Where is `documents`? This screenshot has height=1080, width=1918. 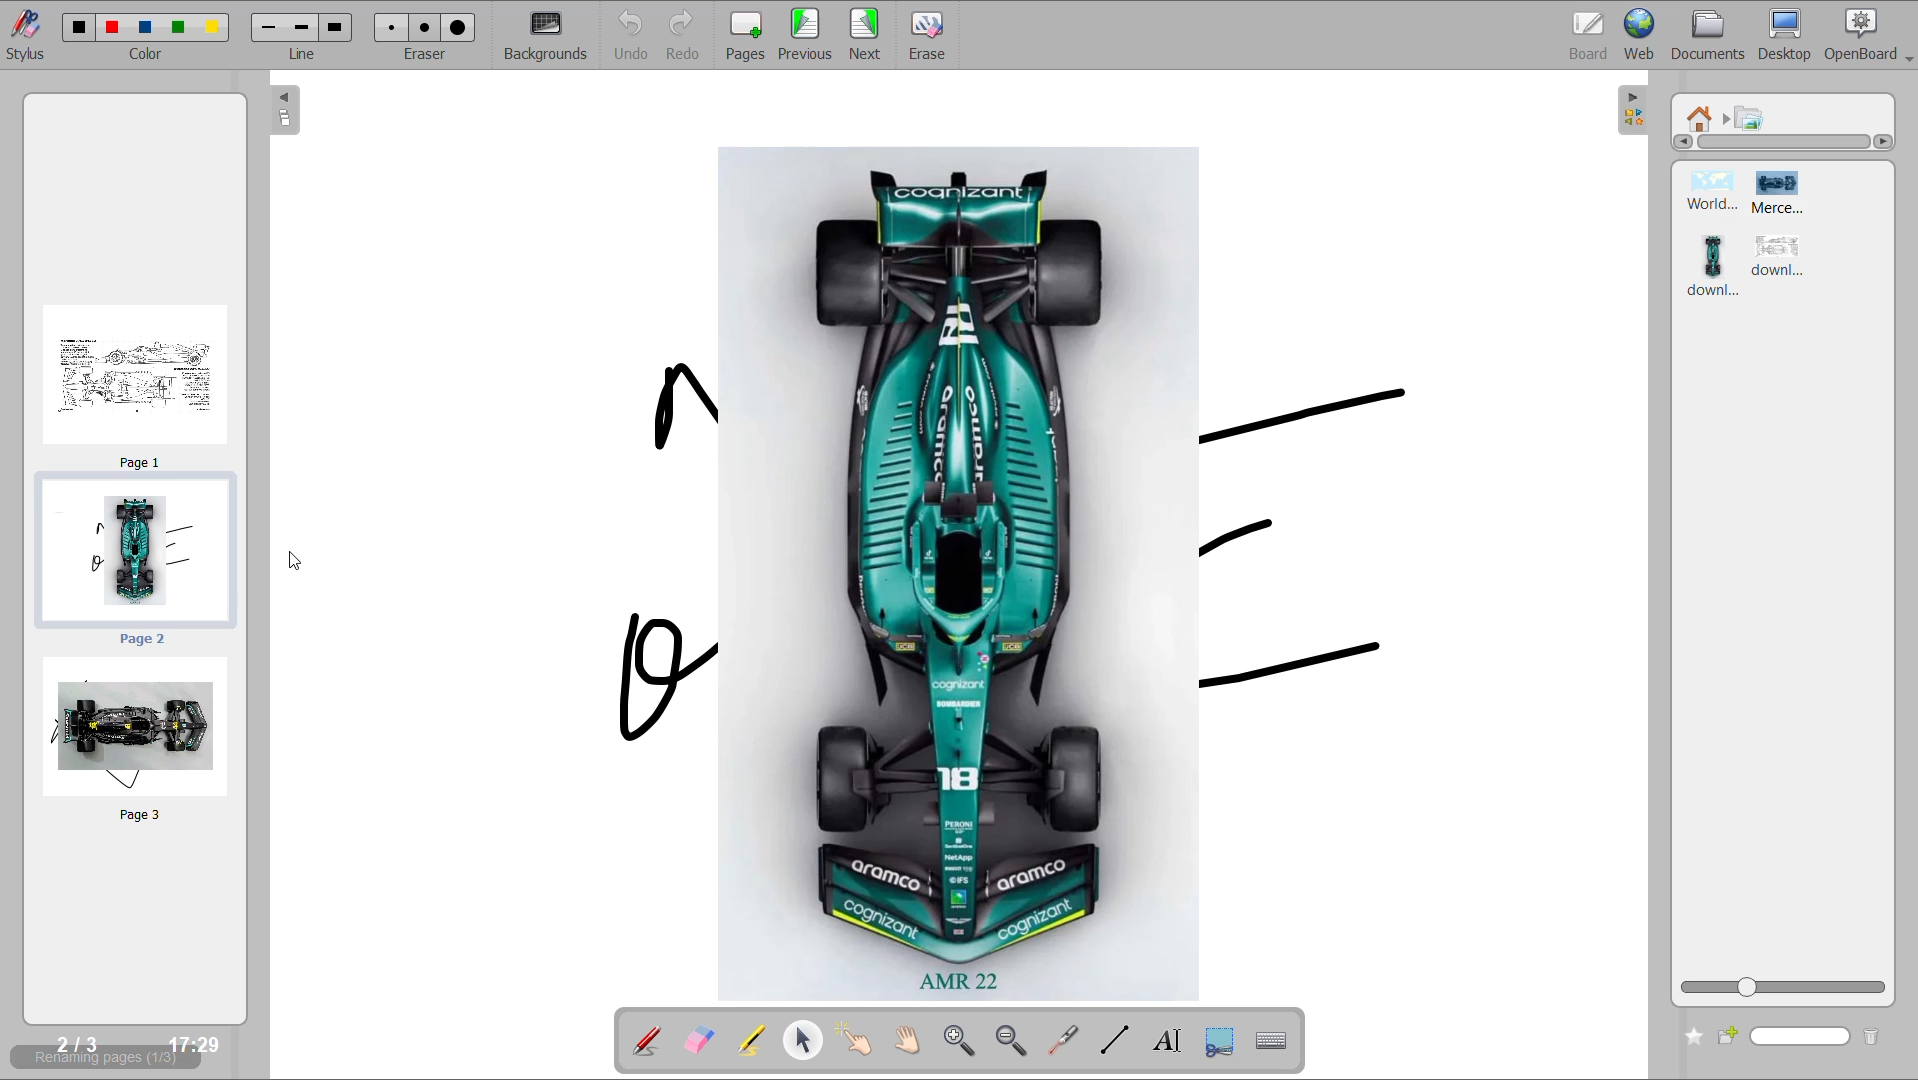
documents is located at coordinates (1708, 35).